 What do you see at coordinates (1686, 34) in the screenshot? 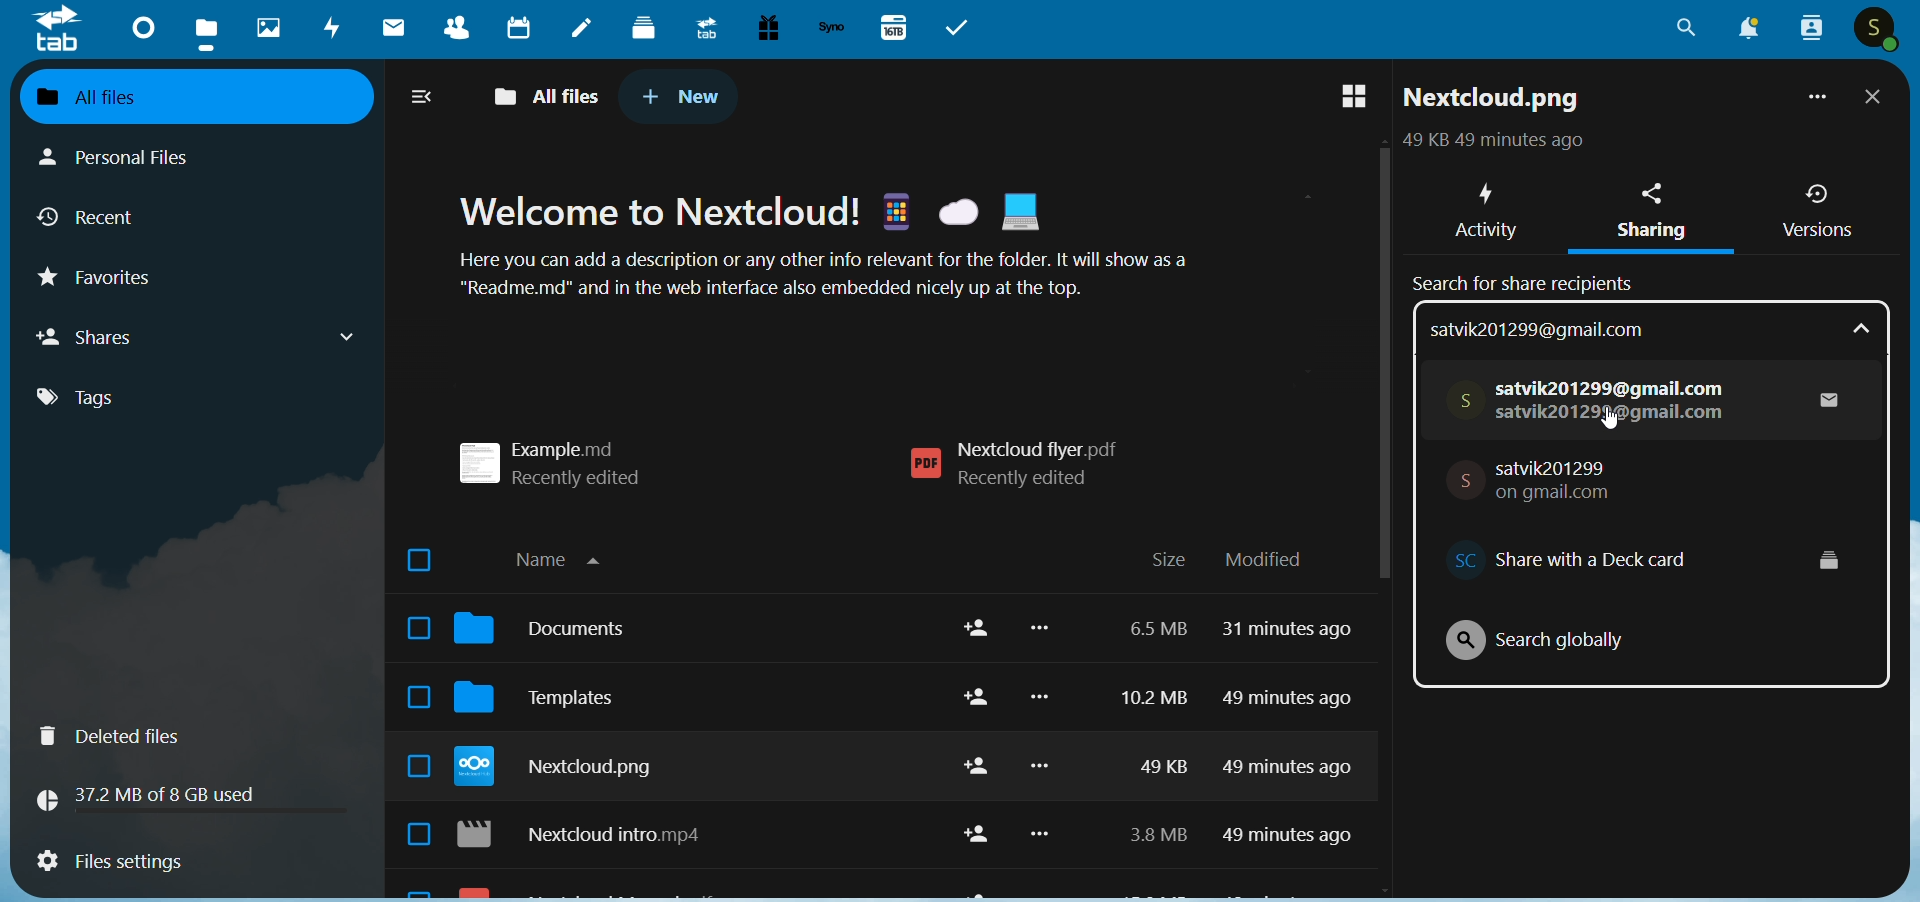
I see `search` at bounding box center [1686, 34].